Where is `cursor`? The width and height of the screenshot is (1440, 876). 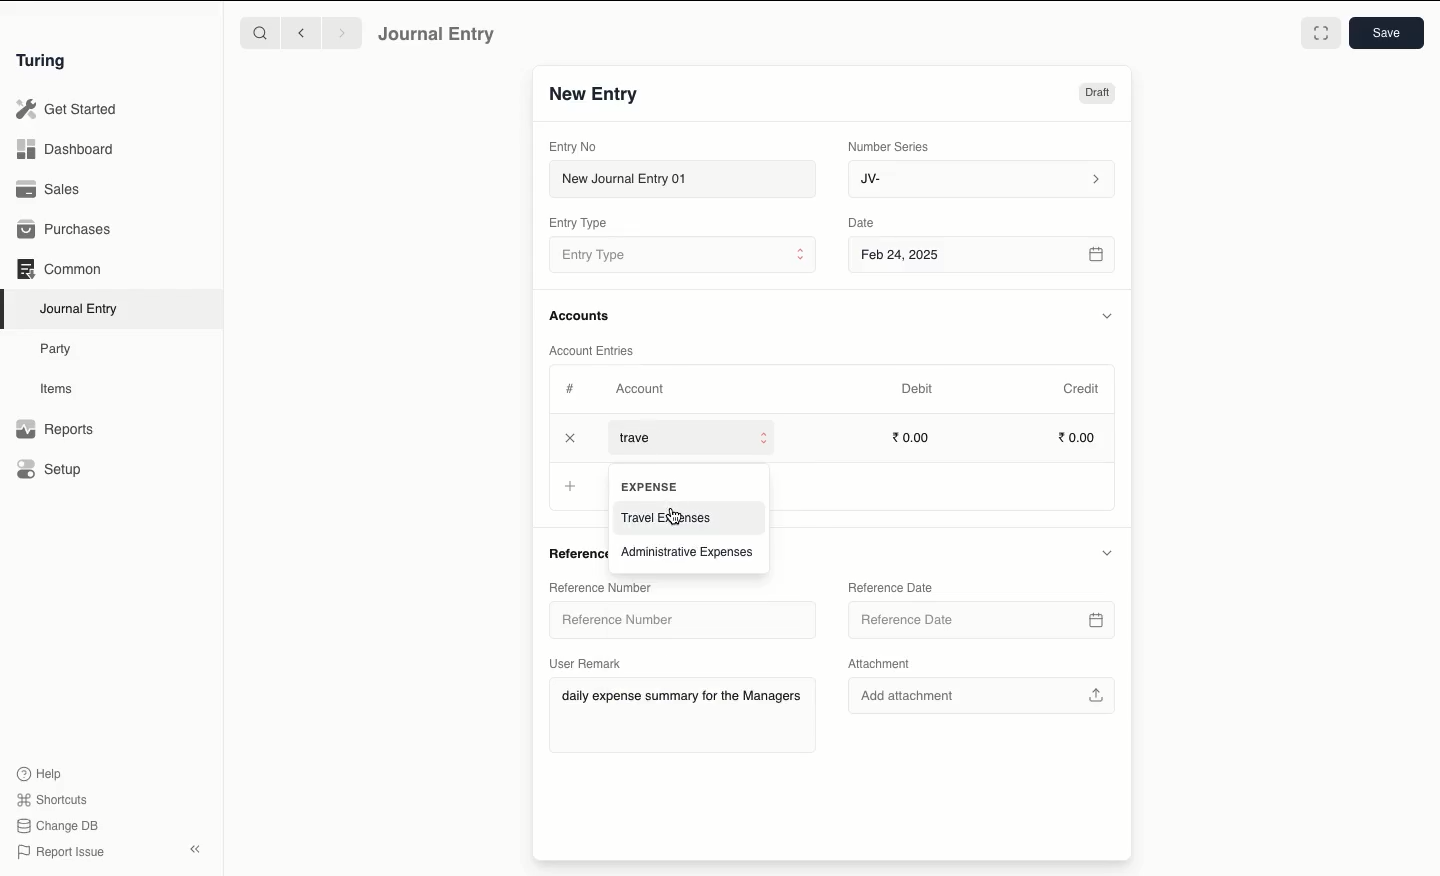 cursor is located at coordinates (675, 516).